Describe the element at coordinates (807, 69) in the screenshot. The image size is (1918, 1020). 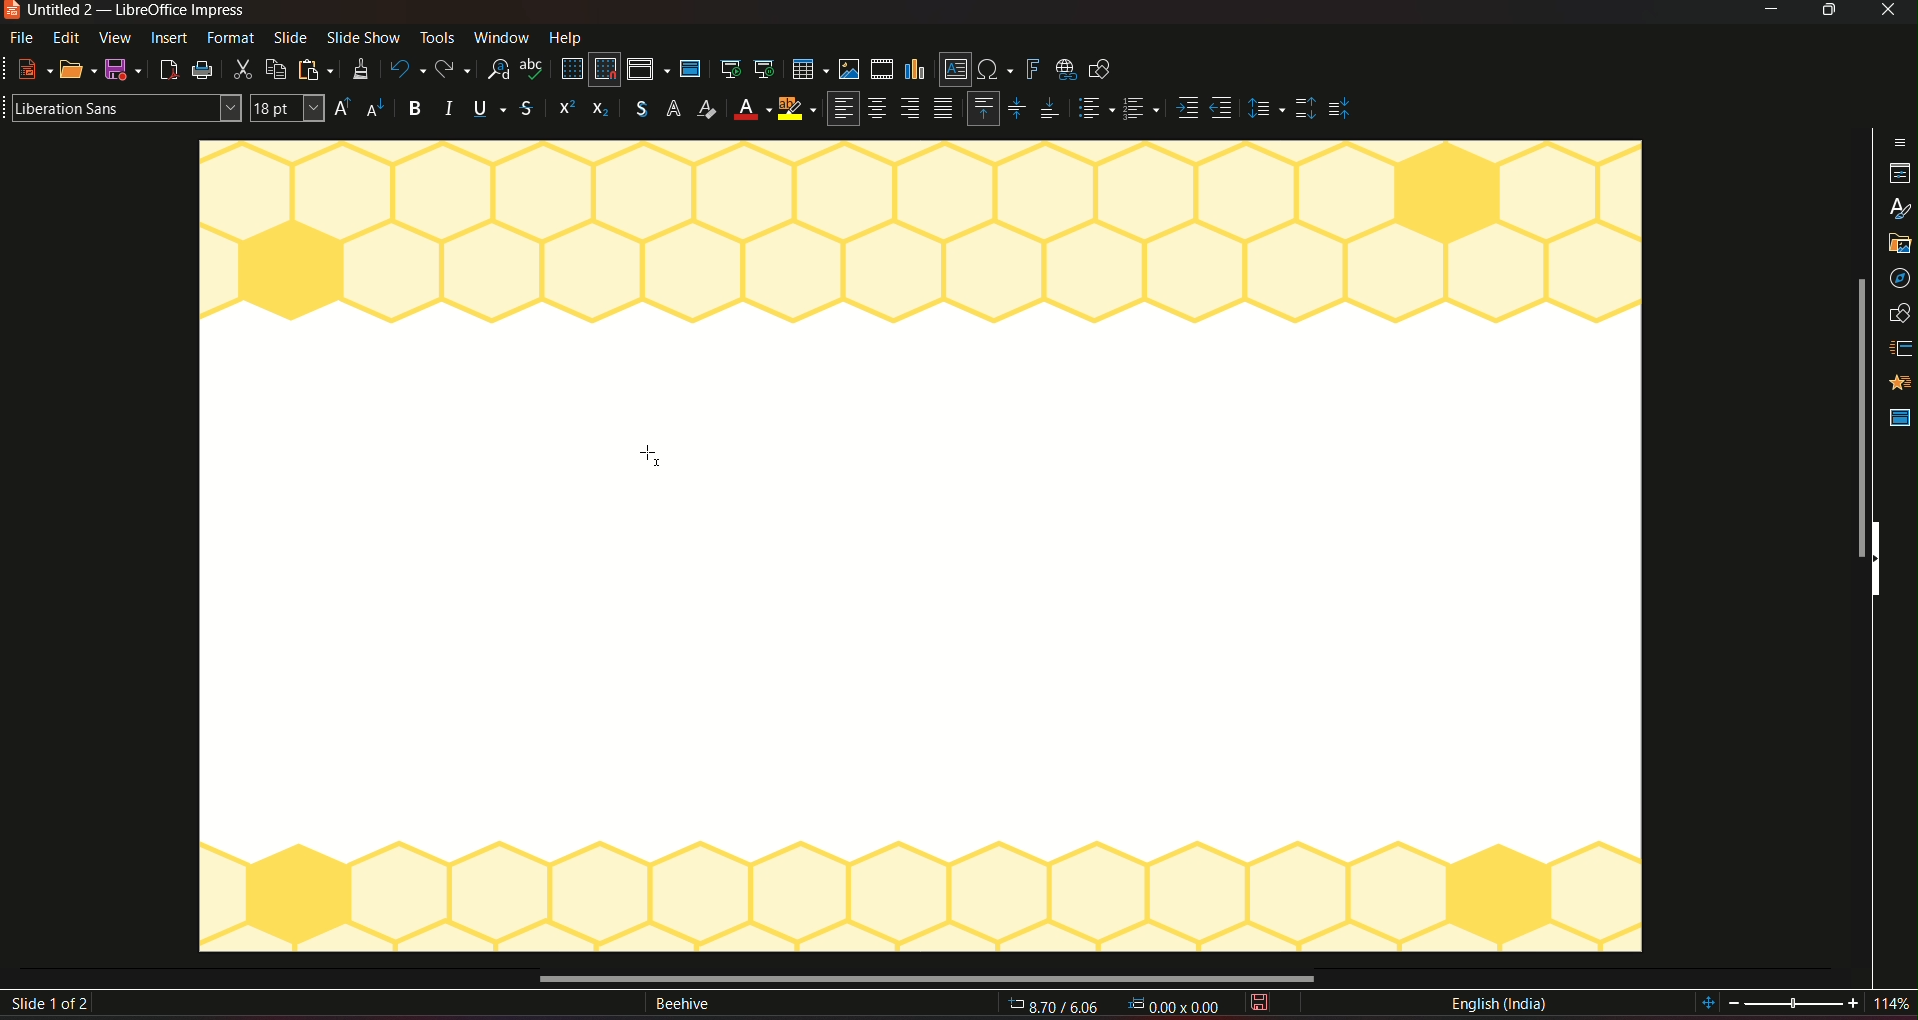
I see `insert table` at that location.